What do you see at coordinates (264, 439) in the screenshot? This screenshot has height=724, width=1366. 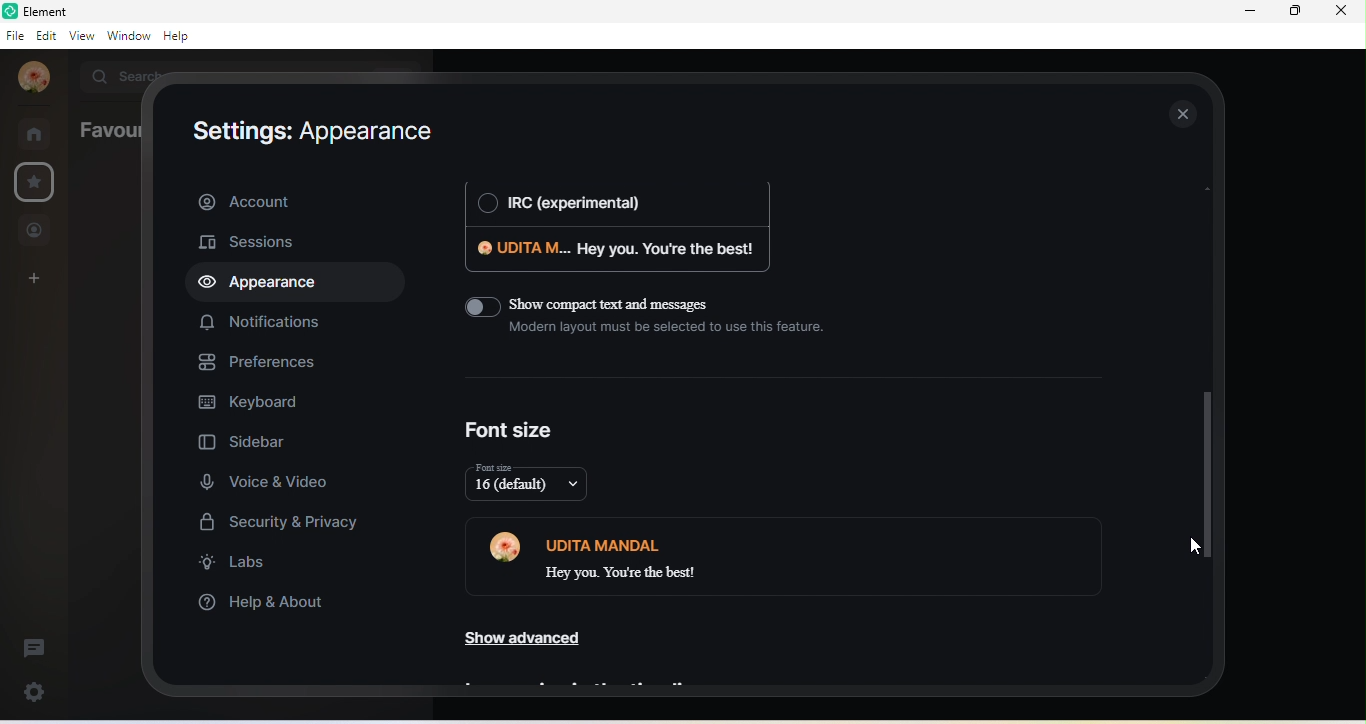 I see `sidebar` at bounding box center [264, 439].